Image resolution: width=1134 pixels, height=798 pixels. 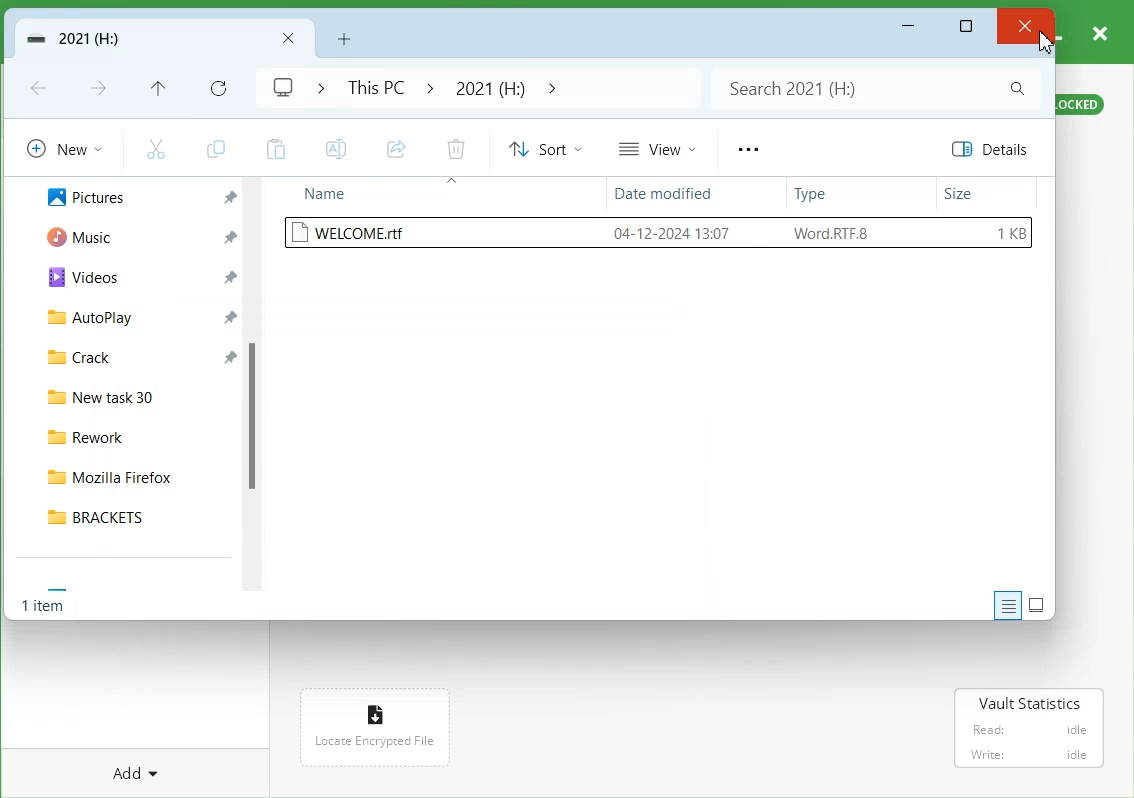 What do you see at coordinates (257, 386) in the screenshot?
I see `scrollbar` at bounding box center [257, 386].